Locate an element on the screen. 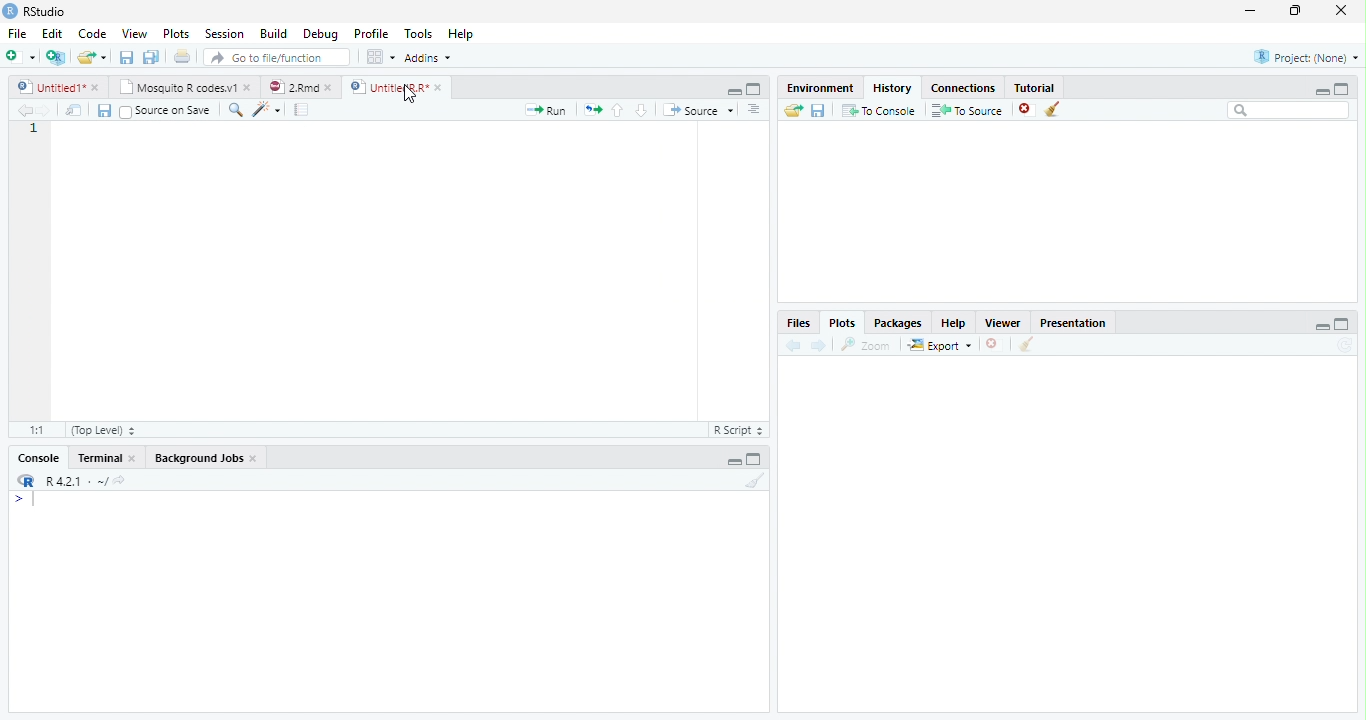  Line number is located at coordinates (34, 130).